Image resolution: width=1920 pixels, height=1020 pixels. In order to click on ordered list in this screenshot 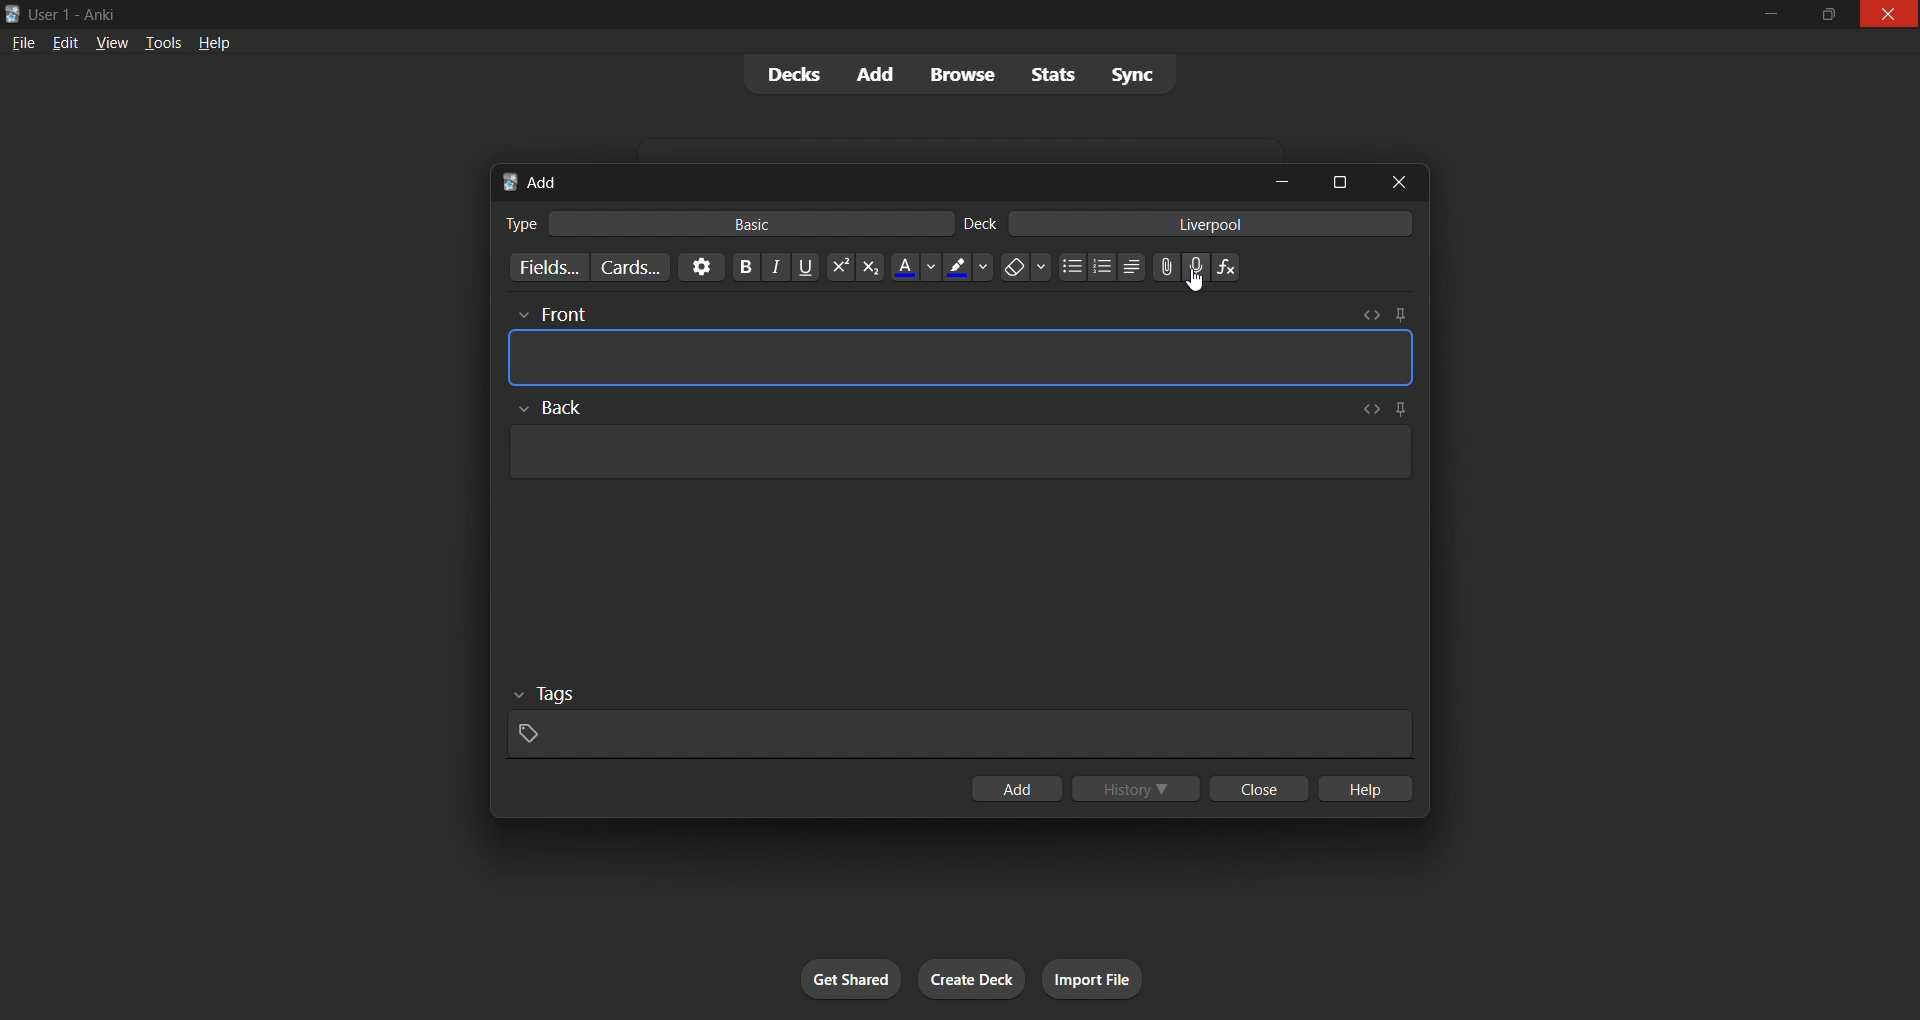, I will do `click(1102, 269)`.